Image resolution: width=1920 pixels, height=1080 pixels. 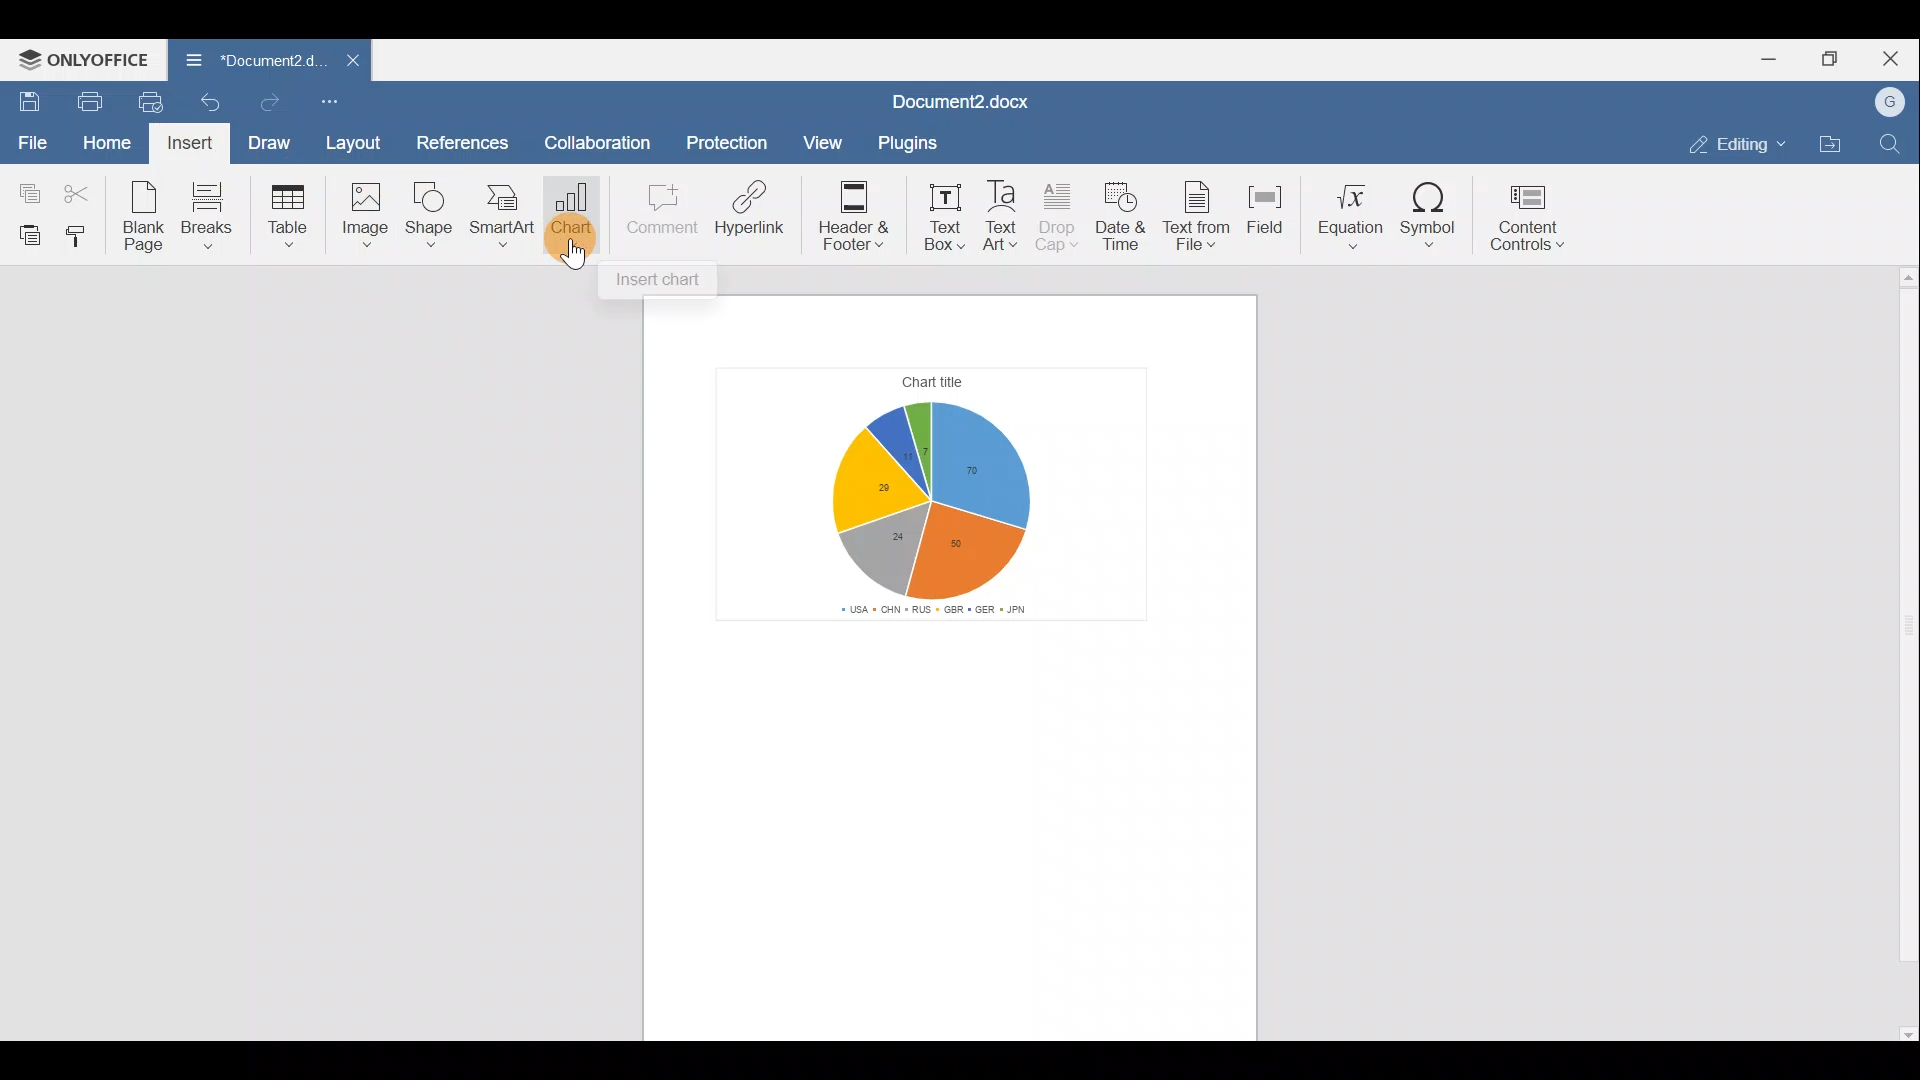 I want to click on Breaks, so click(x=217, y=214).